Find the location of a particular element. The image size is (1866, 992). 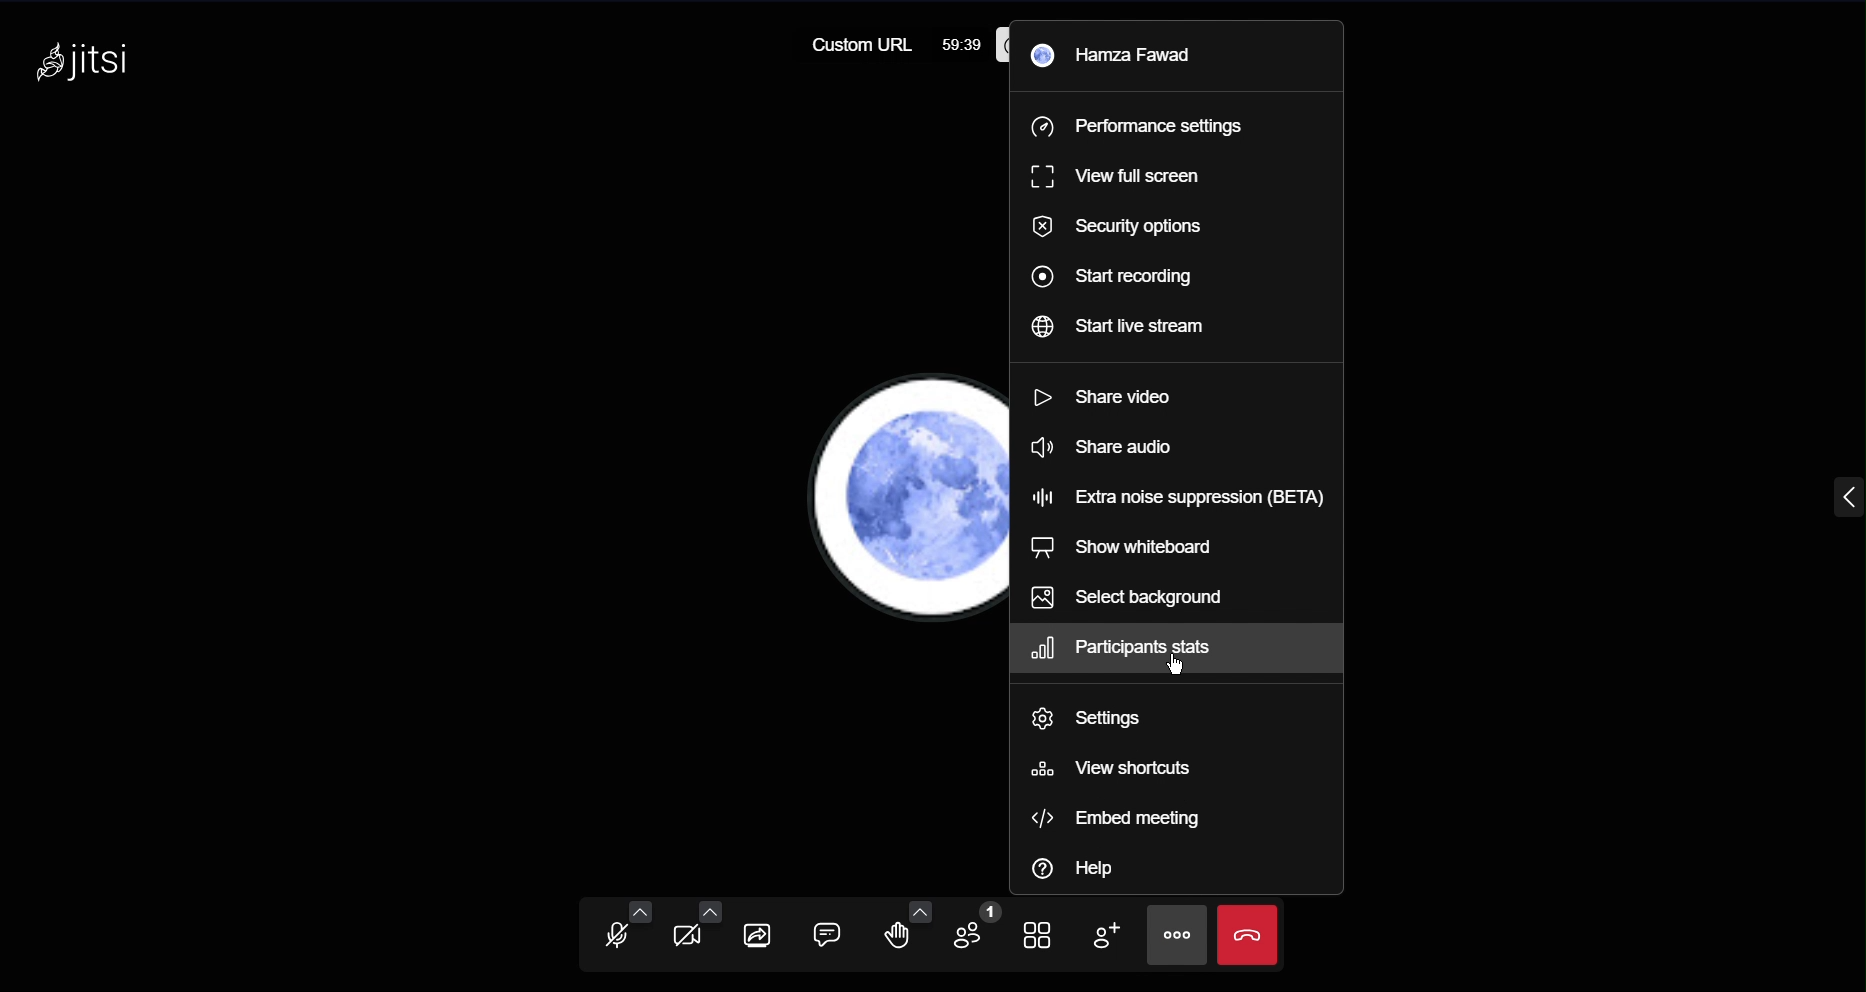

Raise Hand is located at coordinates (906, 932).